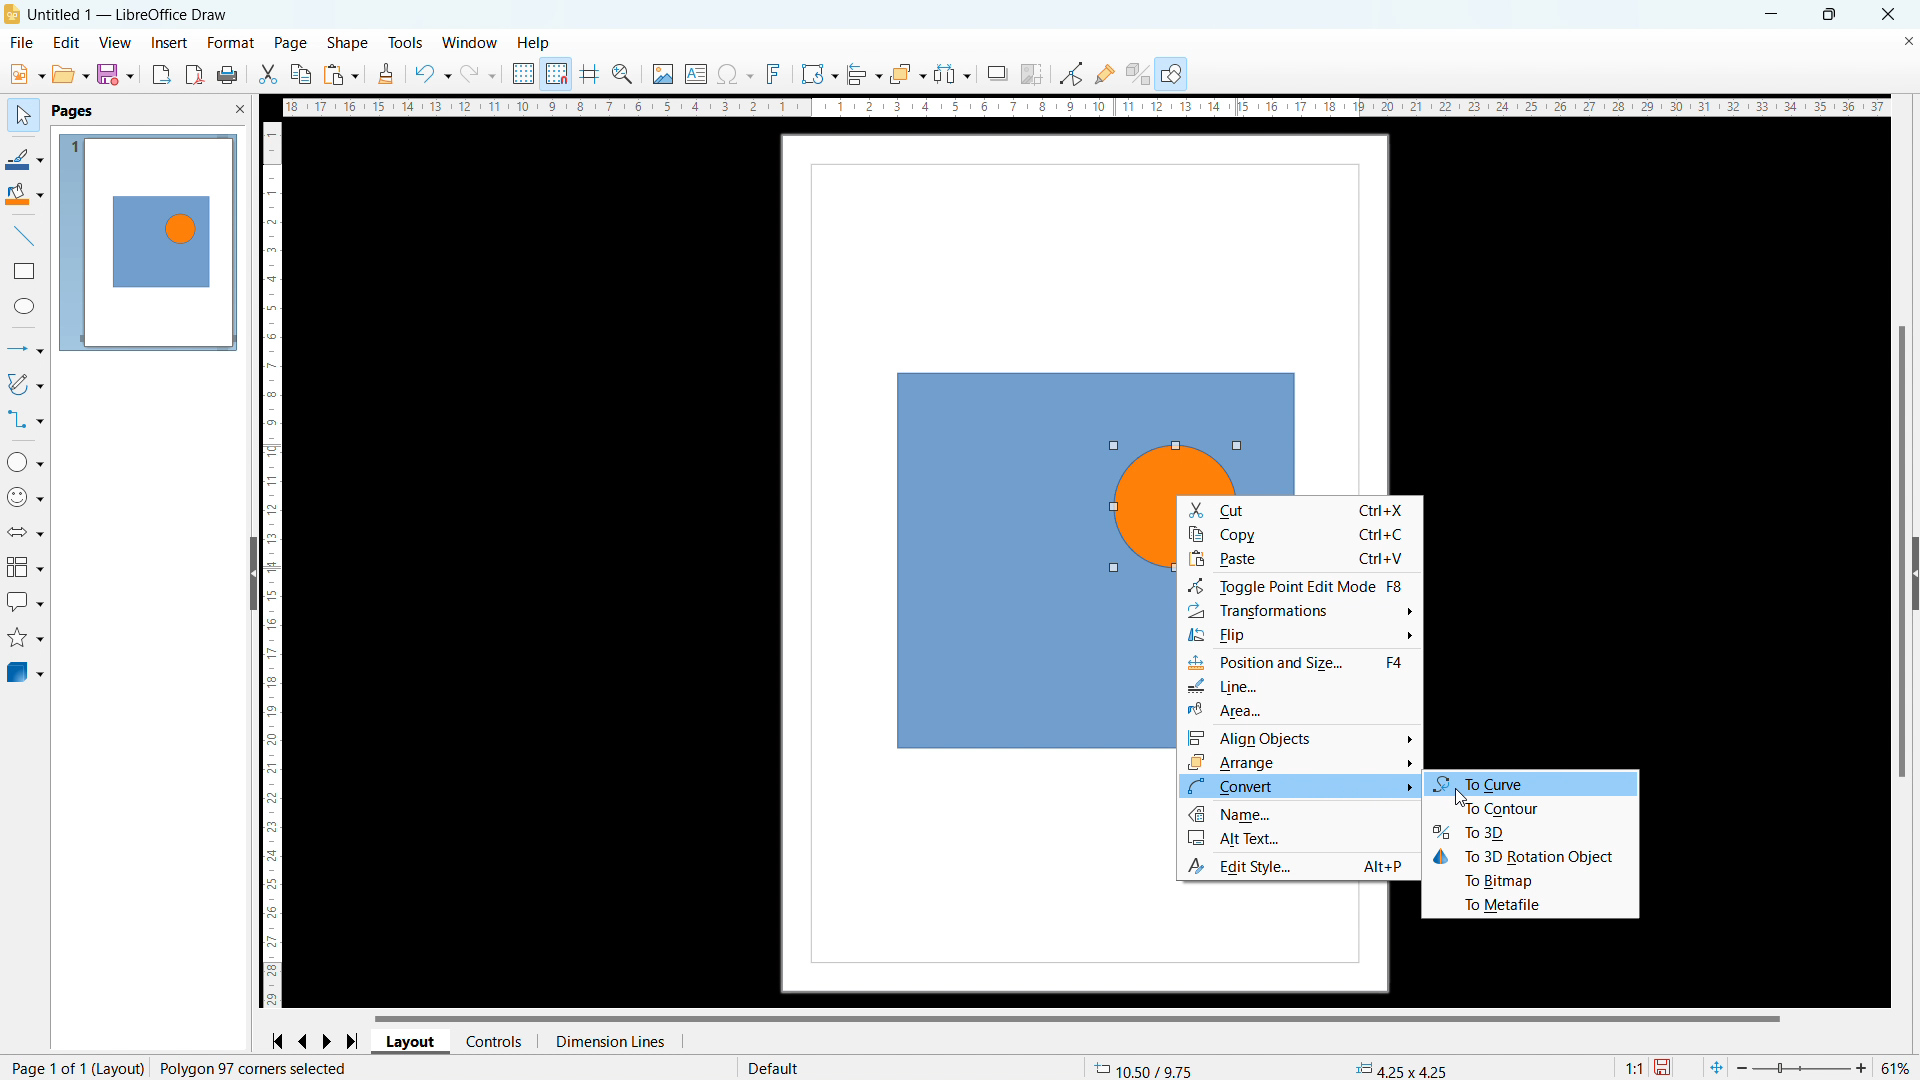 This screenshot has height=1080, width=1920. What do you see at coordinates (1139, 74) in the screenshot?
I see `show extrusions` at bounding box center [1139, 74].